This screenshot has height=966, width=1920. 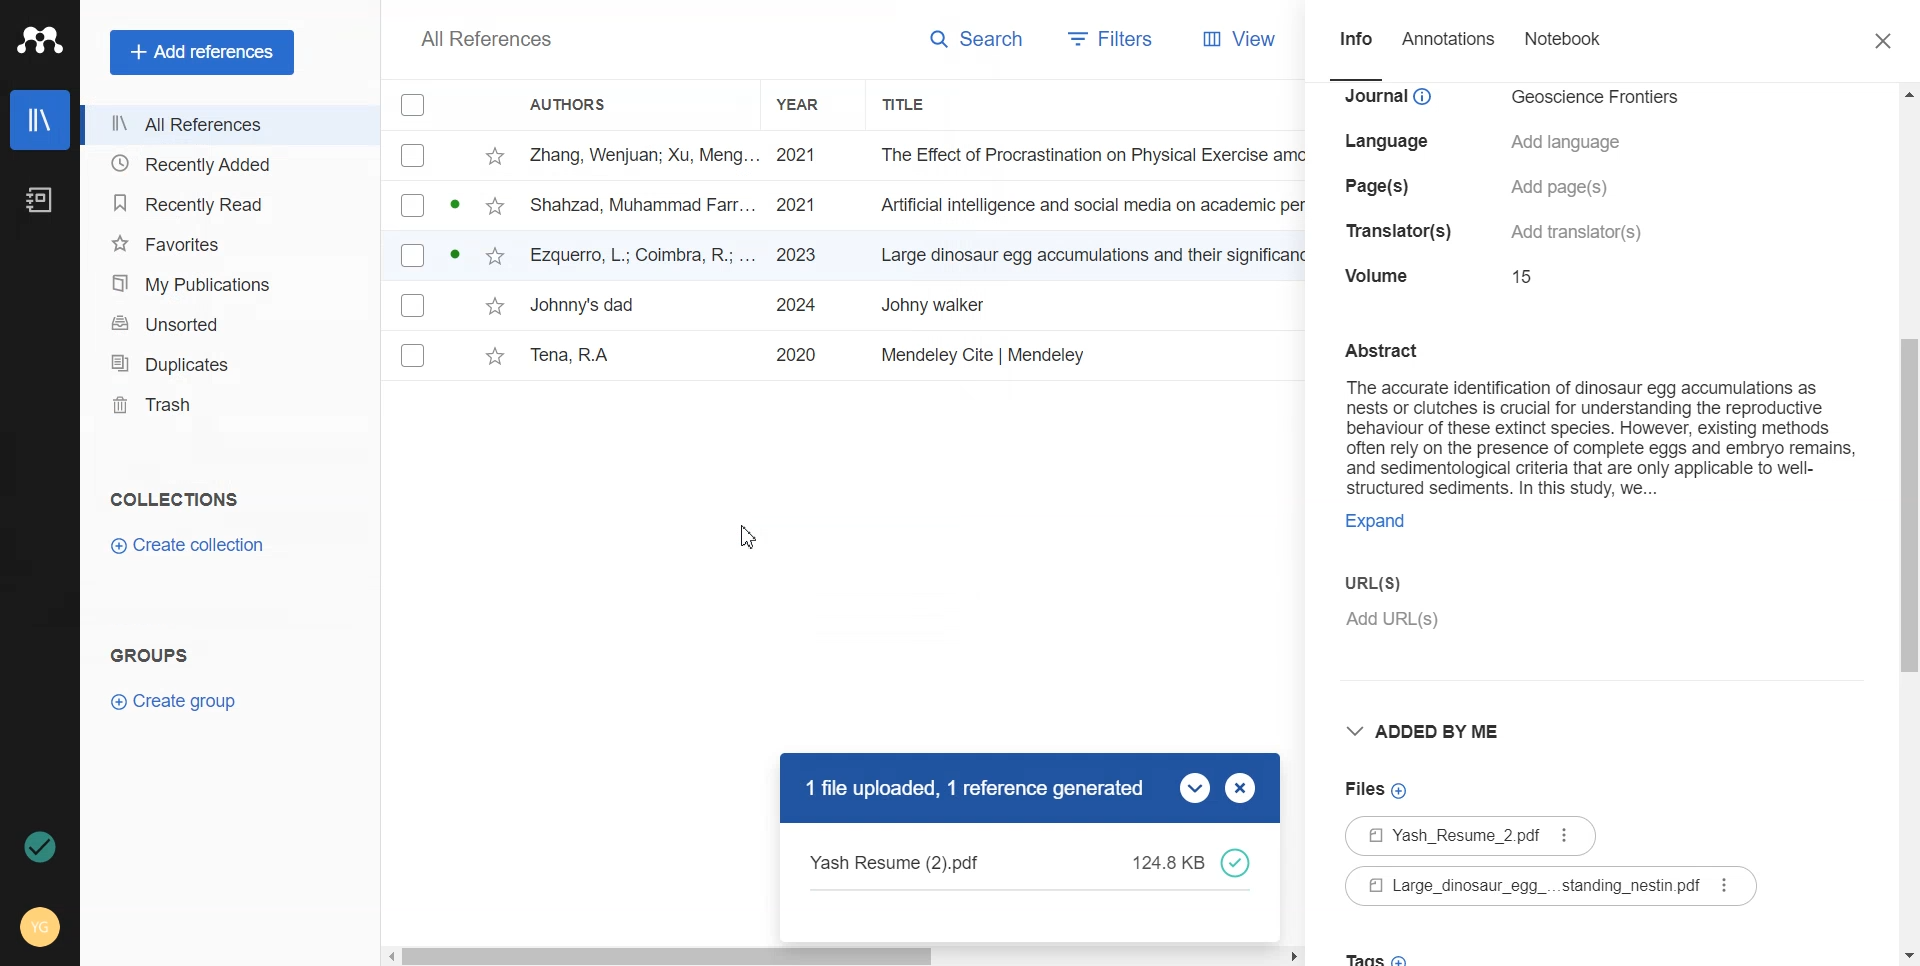 What do you see at coordinates (228, 124) in the screenshot?
I see `All References` at bounding box center [228, 124].